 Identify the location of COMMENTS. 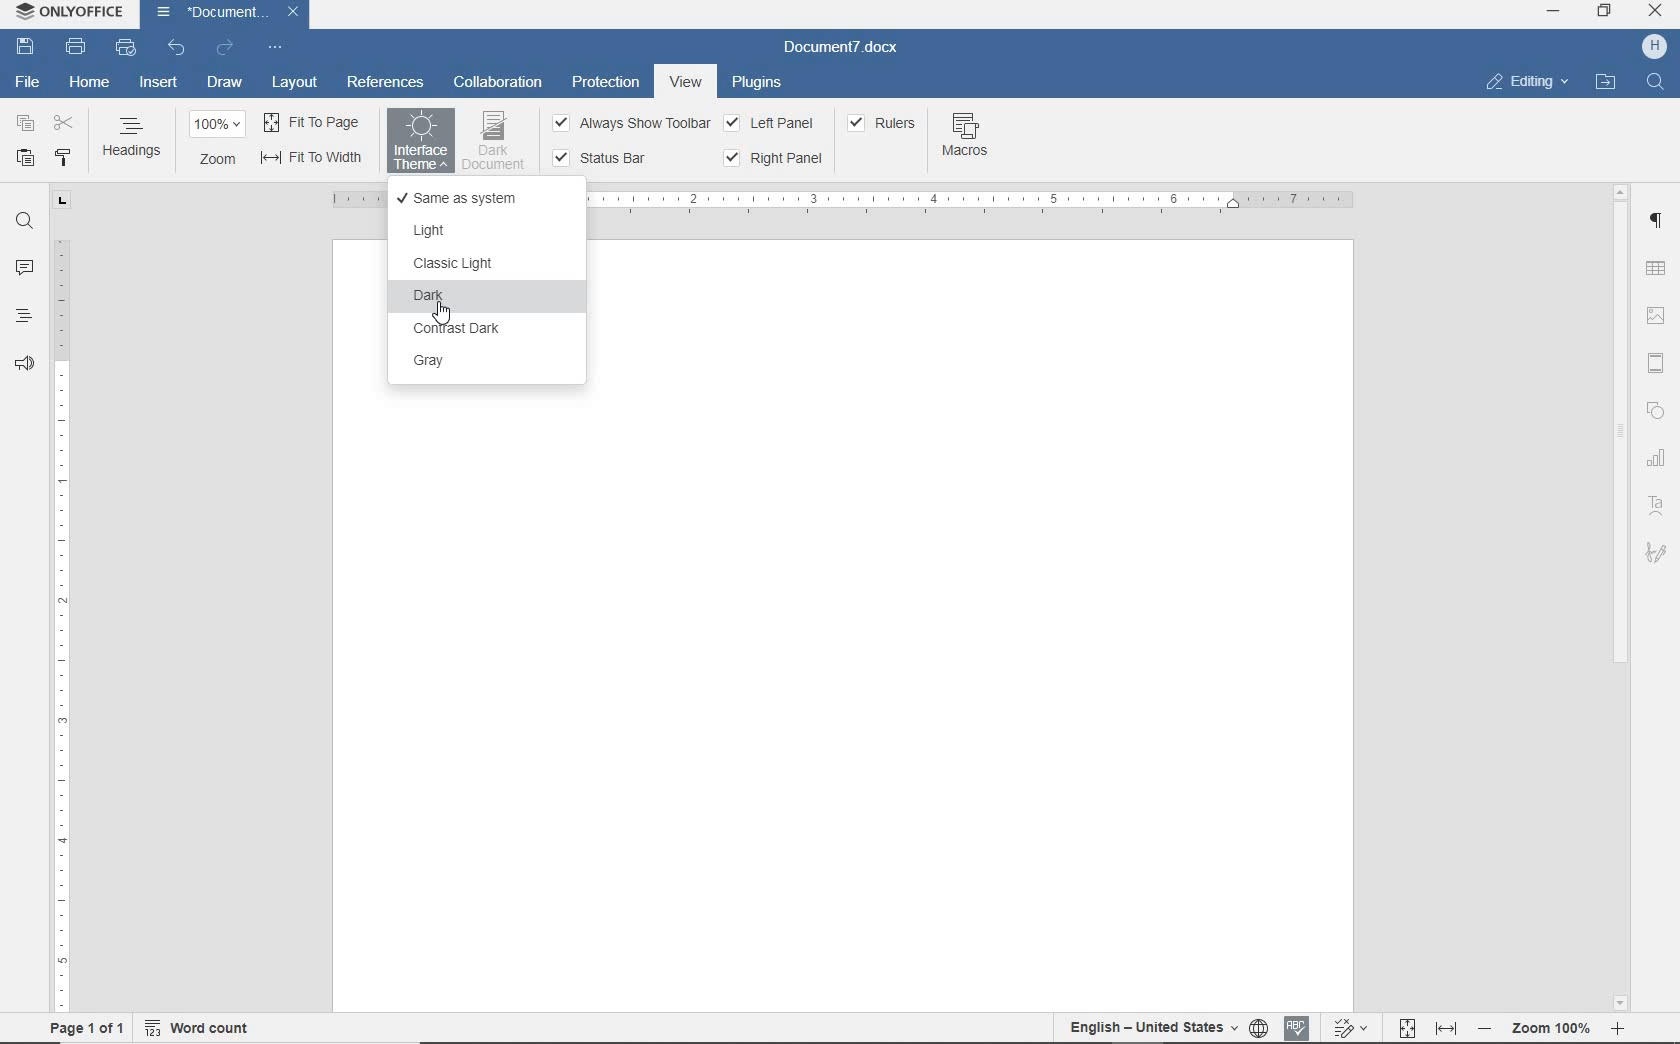
(23, 266).